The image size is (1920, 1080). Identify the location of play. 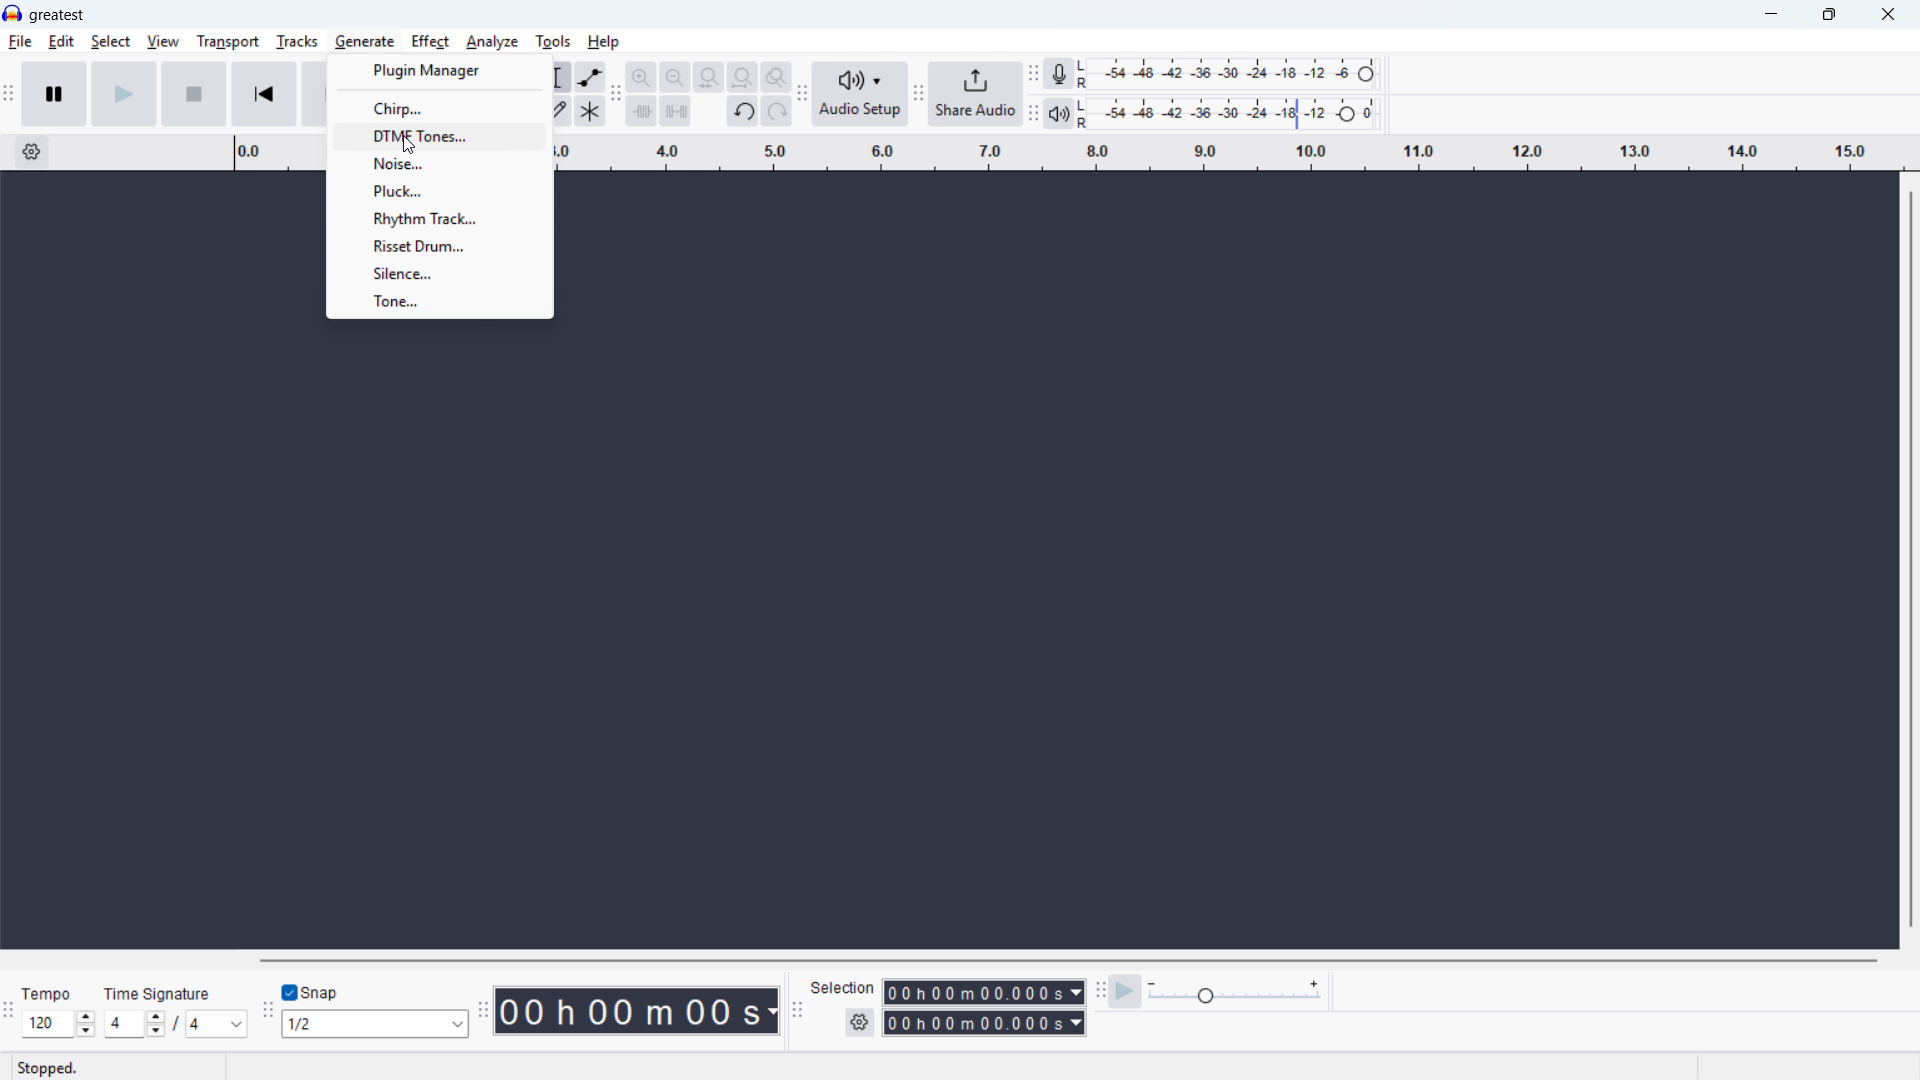
(124, 94).